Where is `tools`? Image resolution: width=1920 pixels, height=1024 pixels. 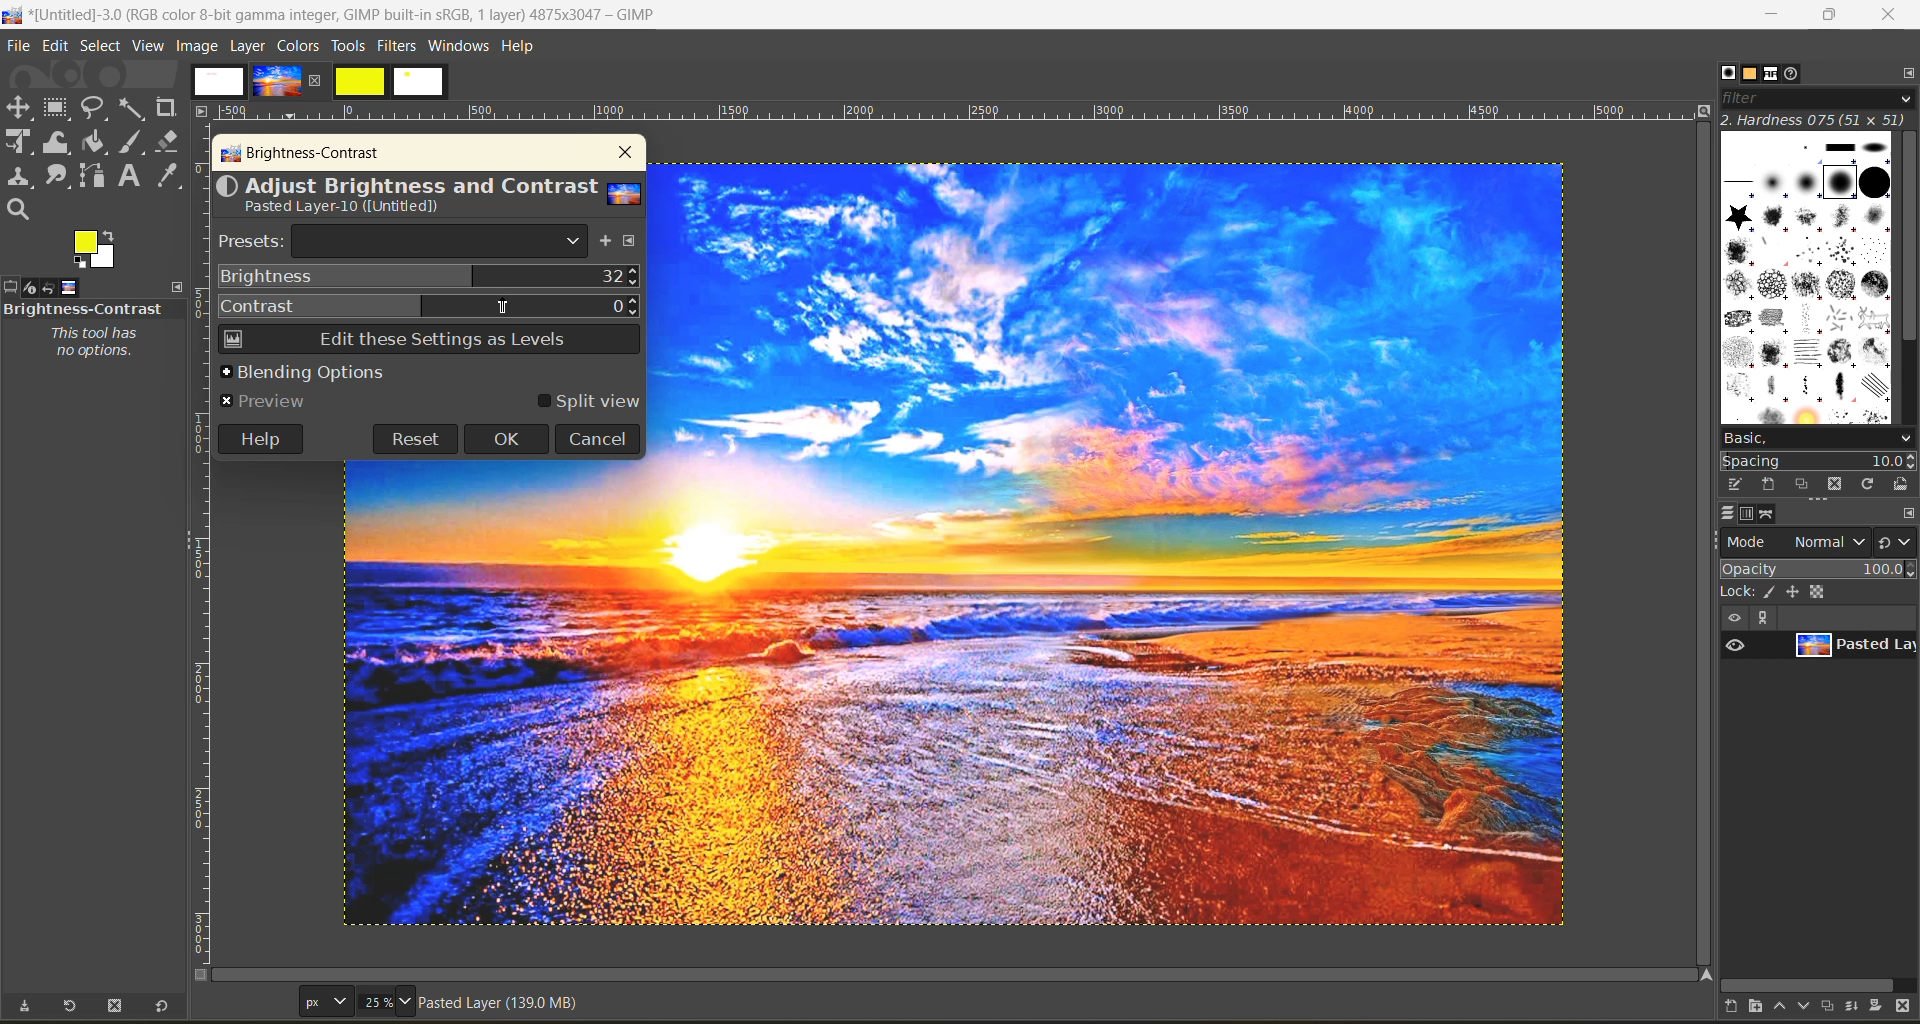 tools is located at coordinates (100, 159).